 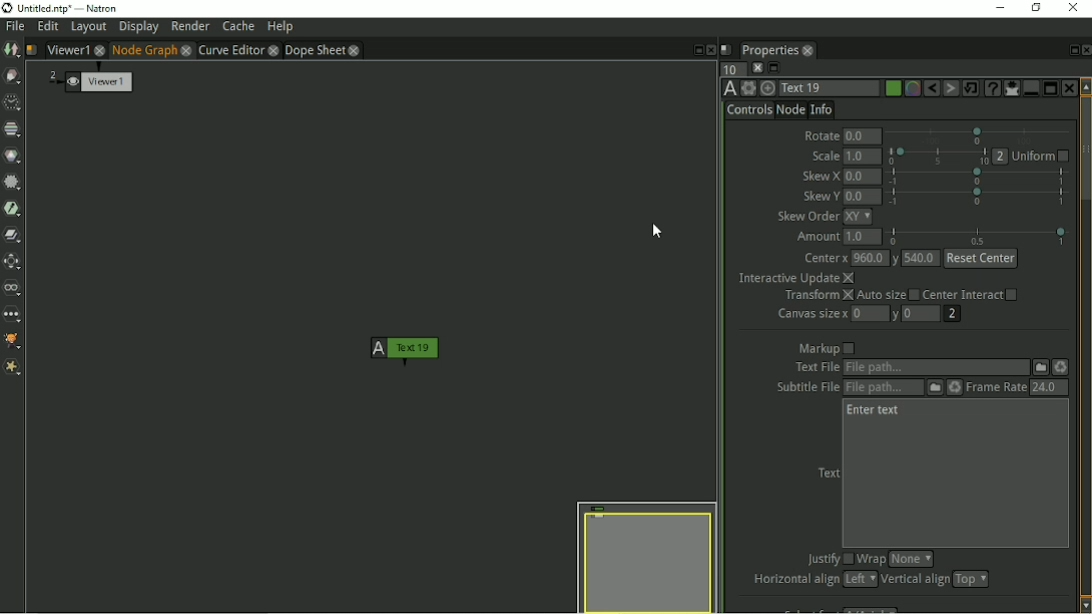 I want to click on Script name, so click(x=33, y=51).